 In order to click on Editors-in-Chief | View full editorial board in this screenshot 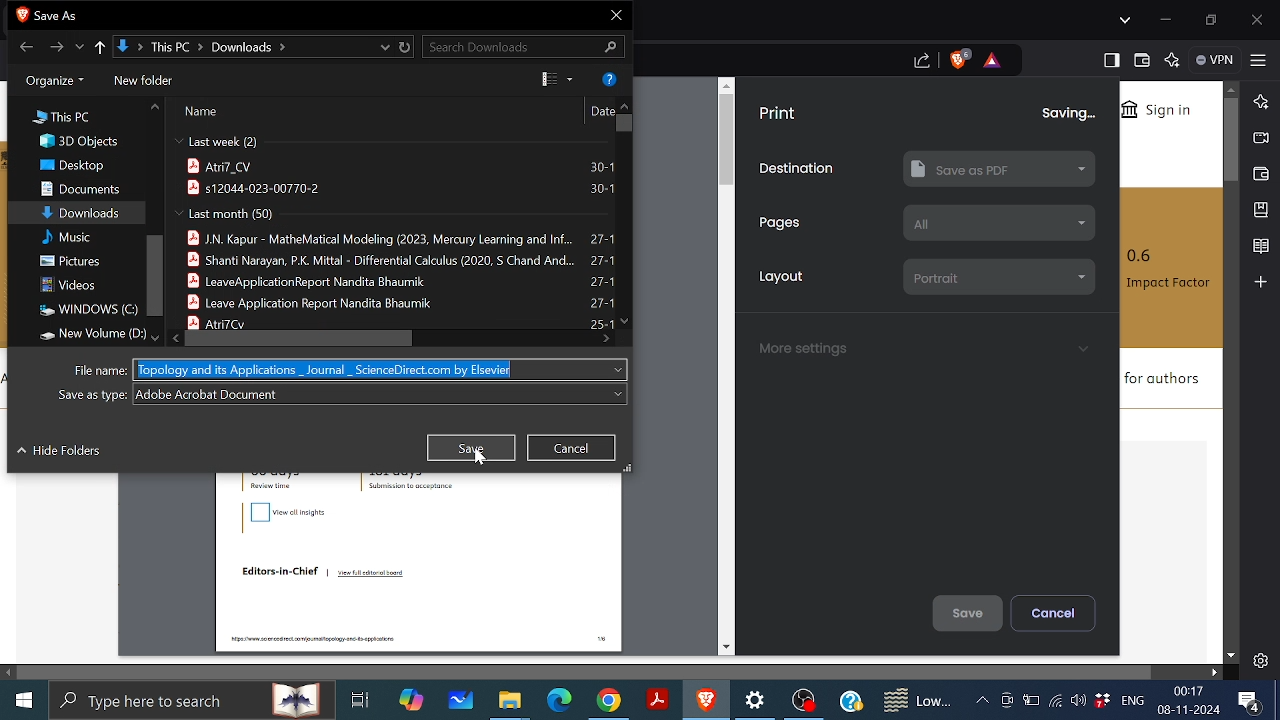, I will do `click(325, 577)`.